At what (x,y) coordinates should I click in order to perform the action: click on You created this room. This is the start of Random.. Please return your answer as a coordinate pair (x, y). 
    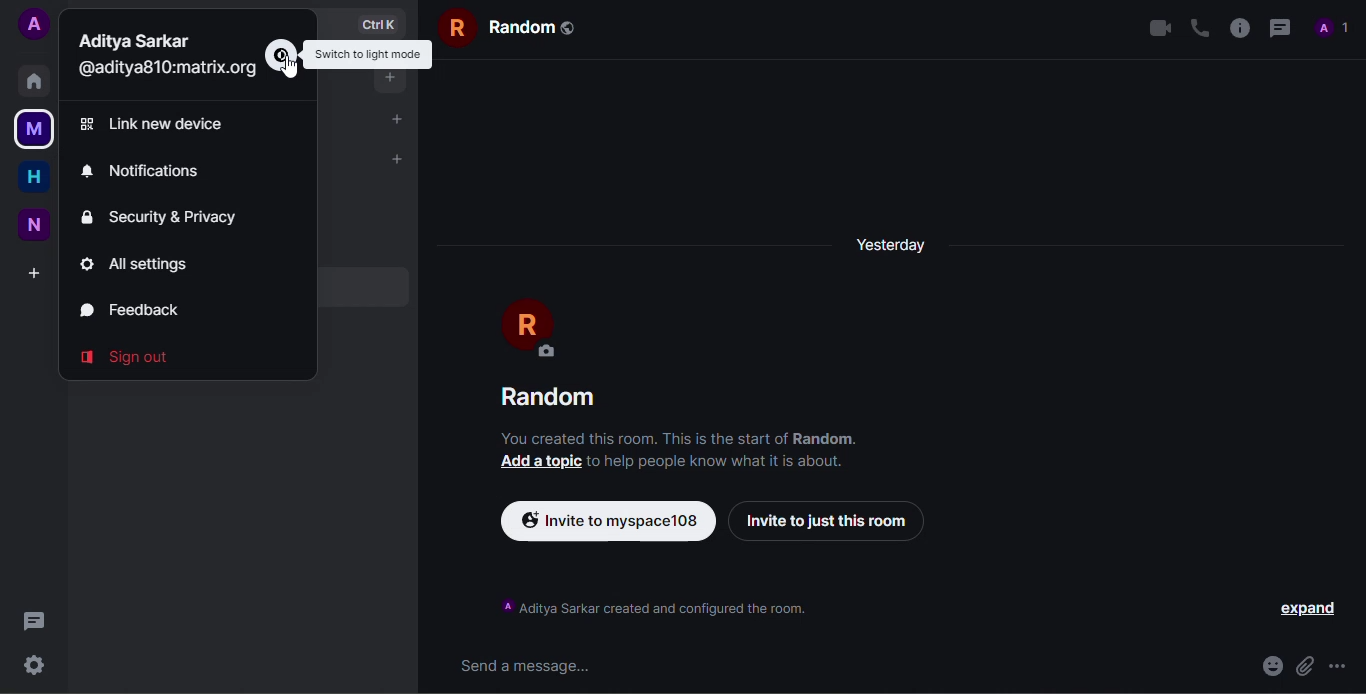
    Looking at the image, I should click on (679, 438).